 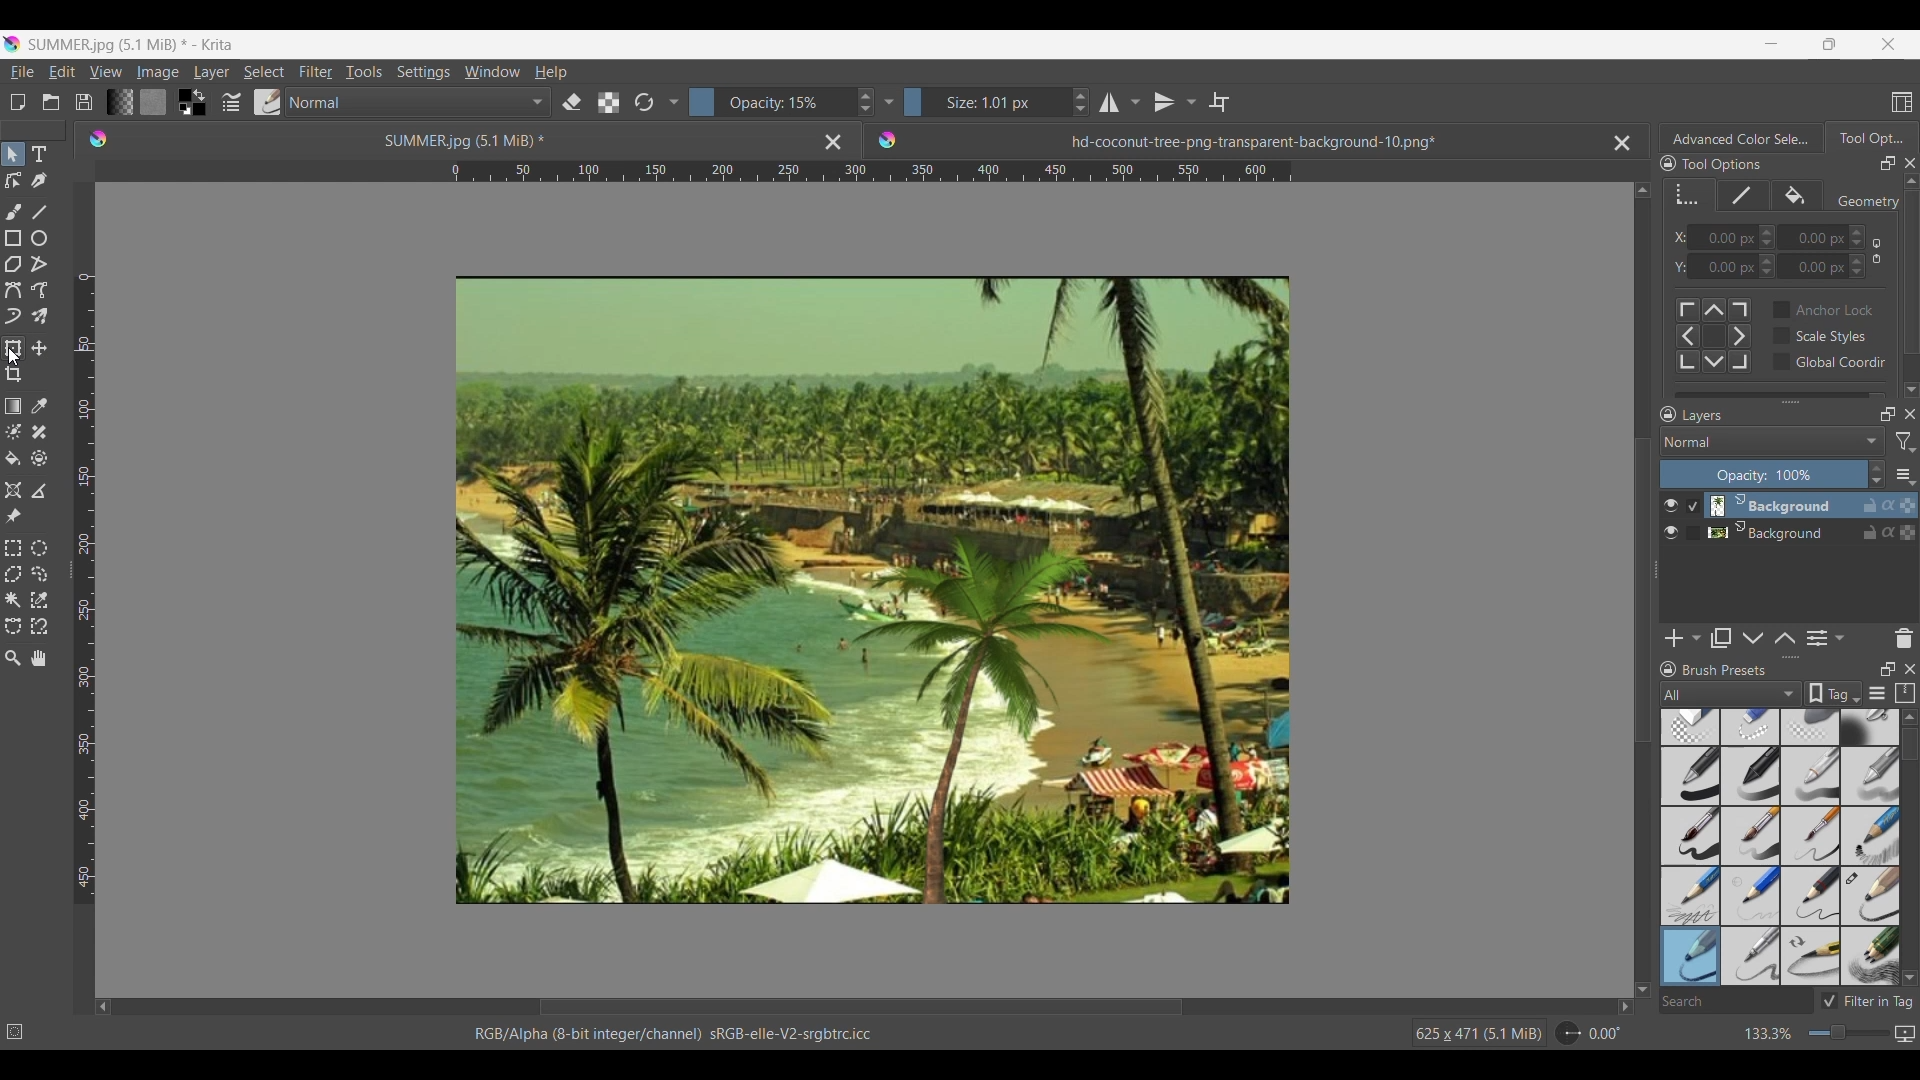 I want to click on X, so click(x=1675, y=237).